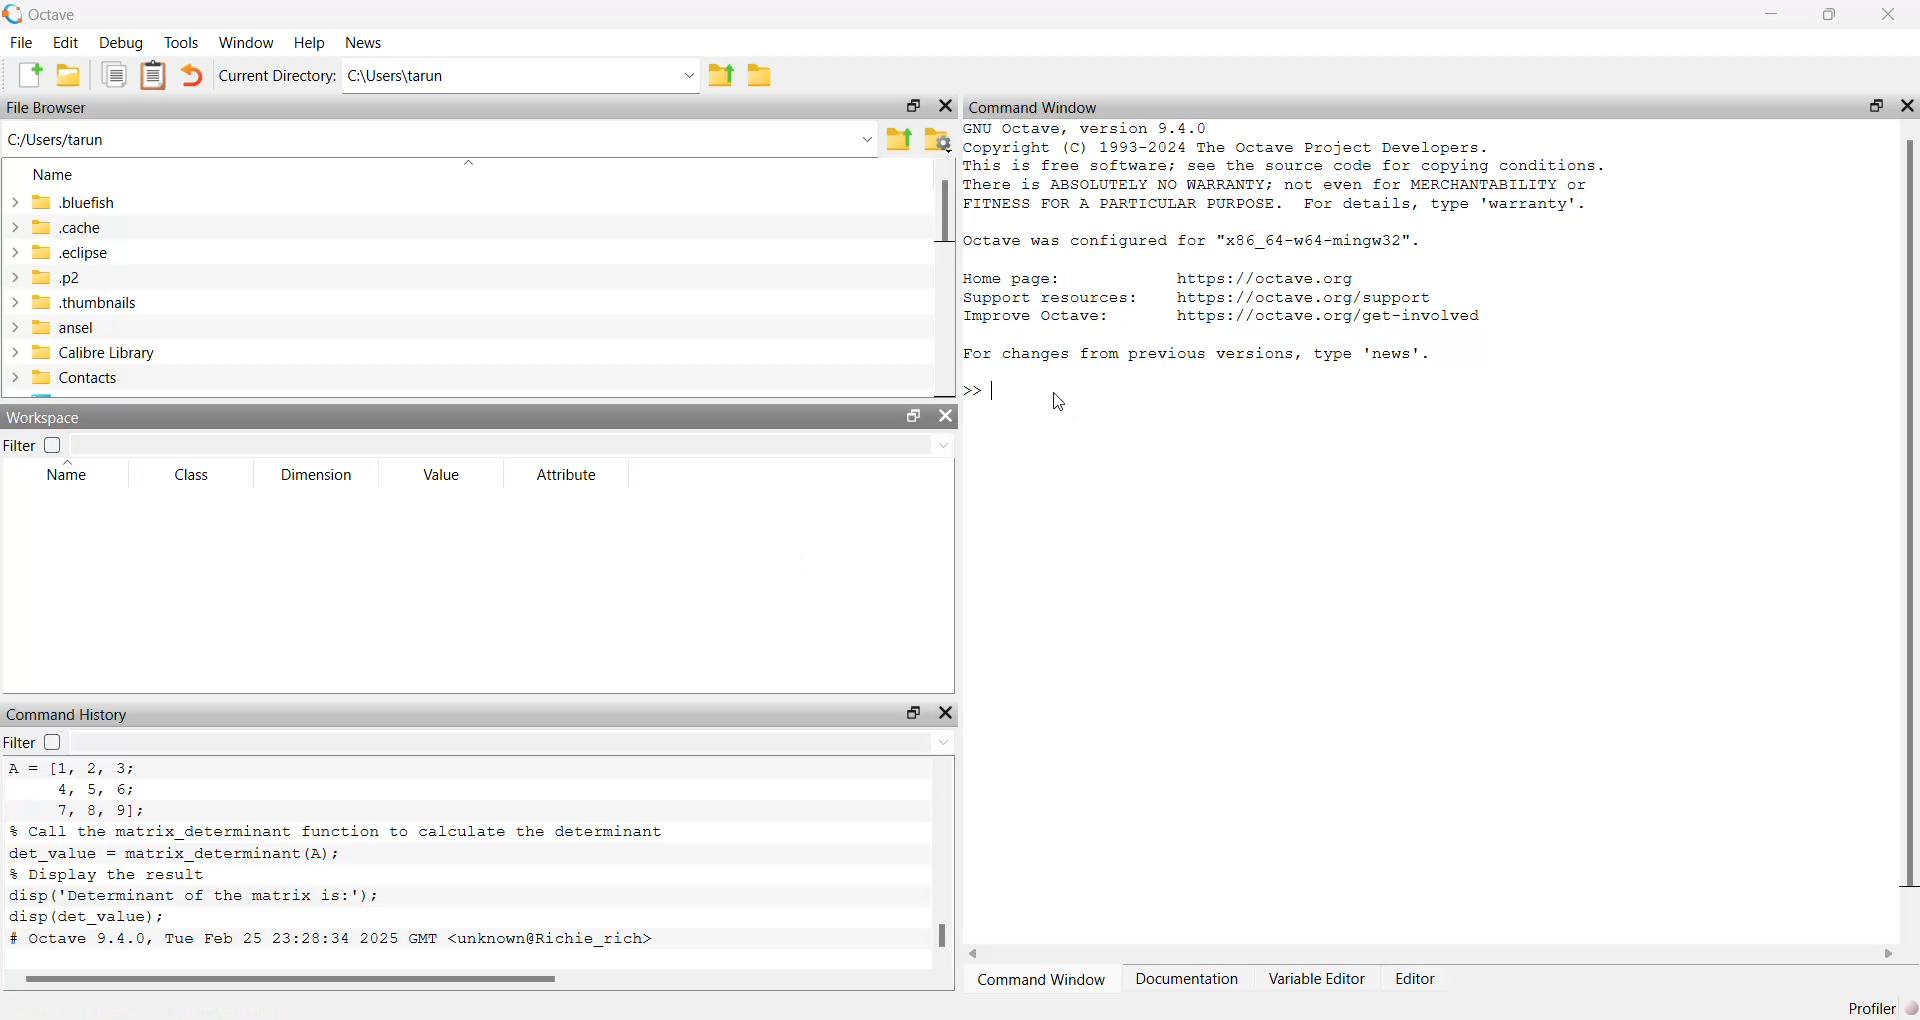 The height and width of the screenshot is (1020, 1920). What do you see at coordinates (63, 227) in the screenshot?
I see `cache` at bounding box center [63, 227].